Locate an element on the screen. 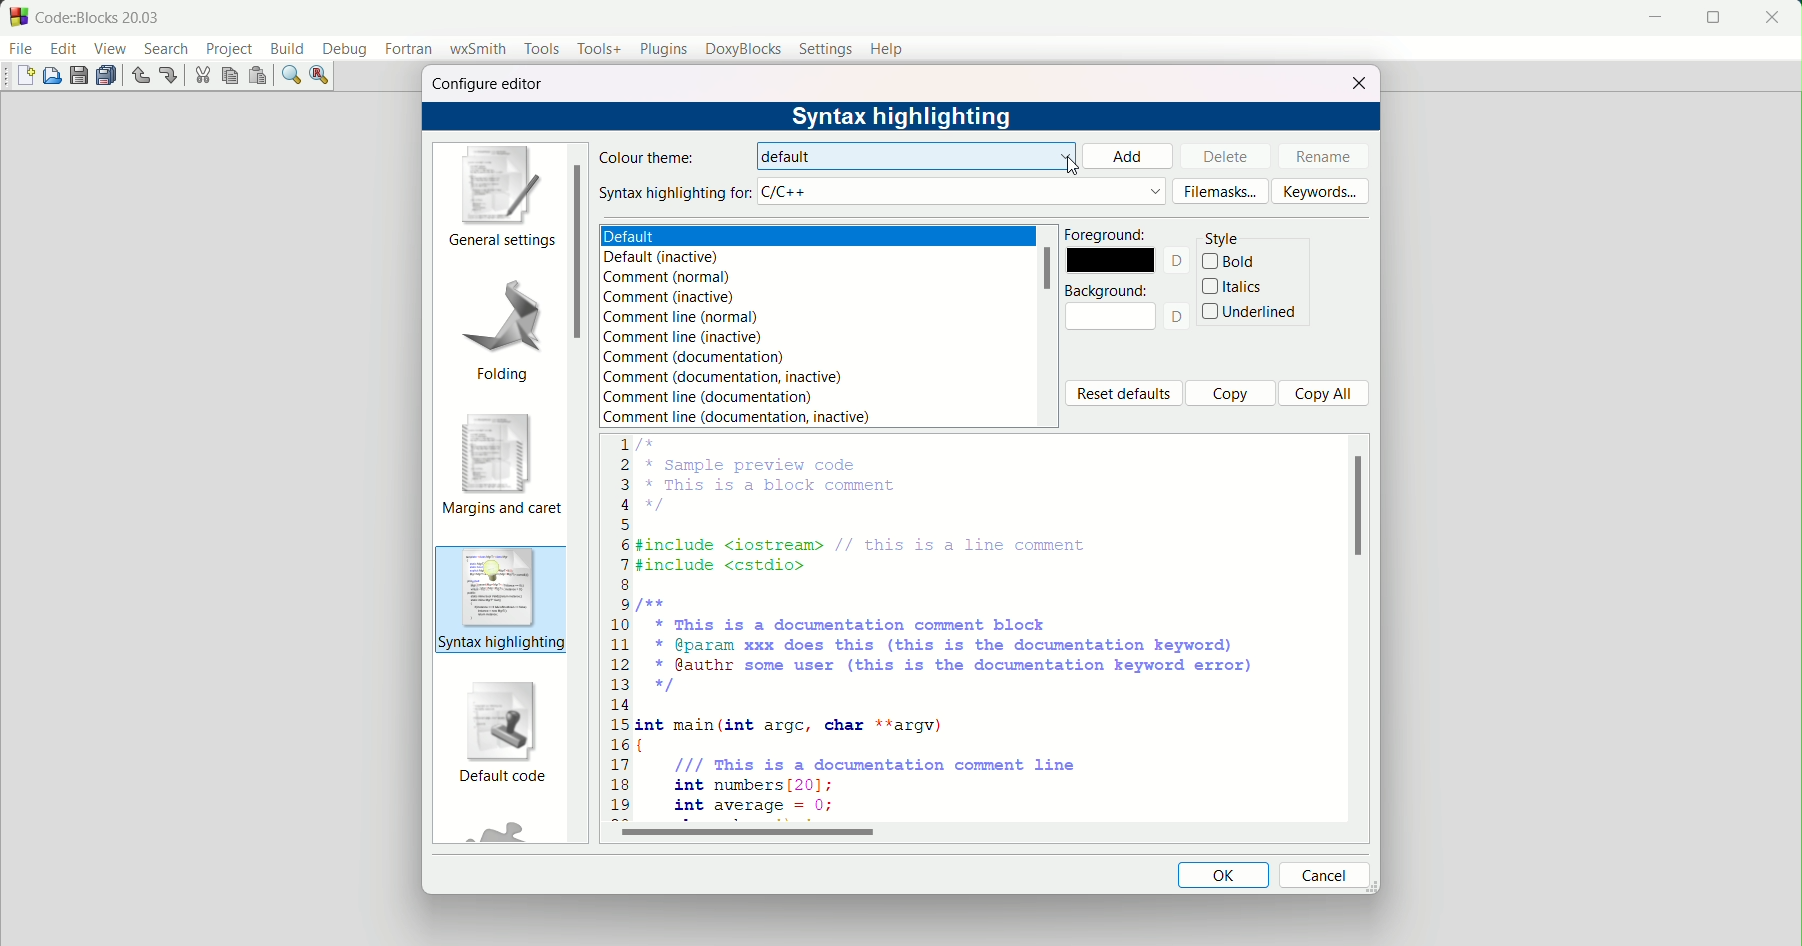 The width and height of the screenshot is (1802, 946). doxyblocks is located at coordinates (744, 49).